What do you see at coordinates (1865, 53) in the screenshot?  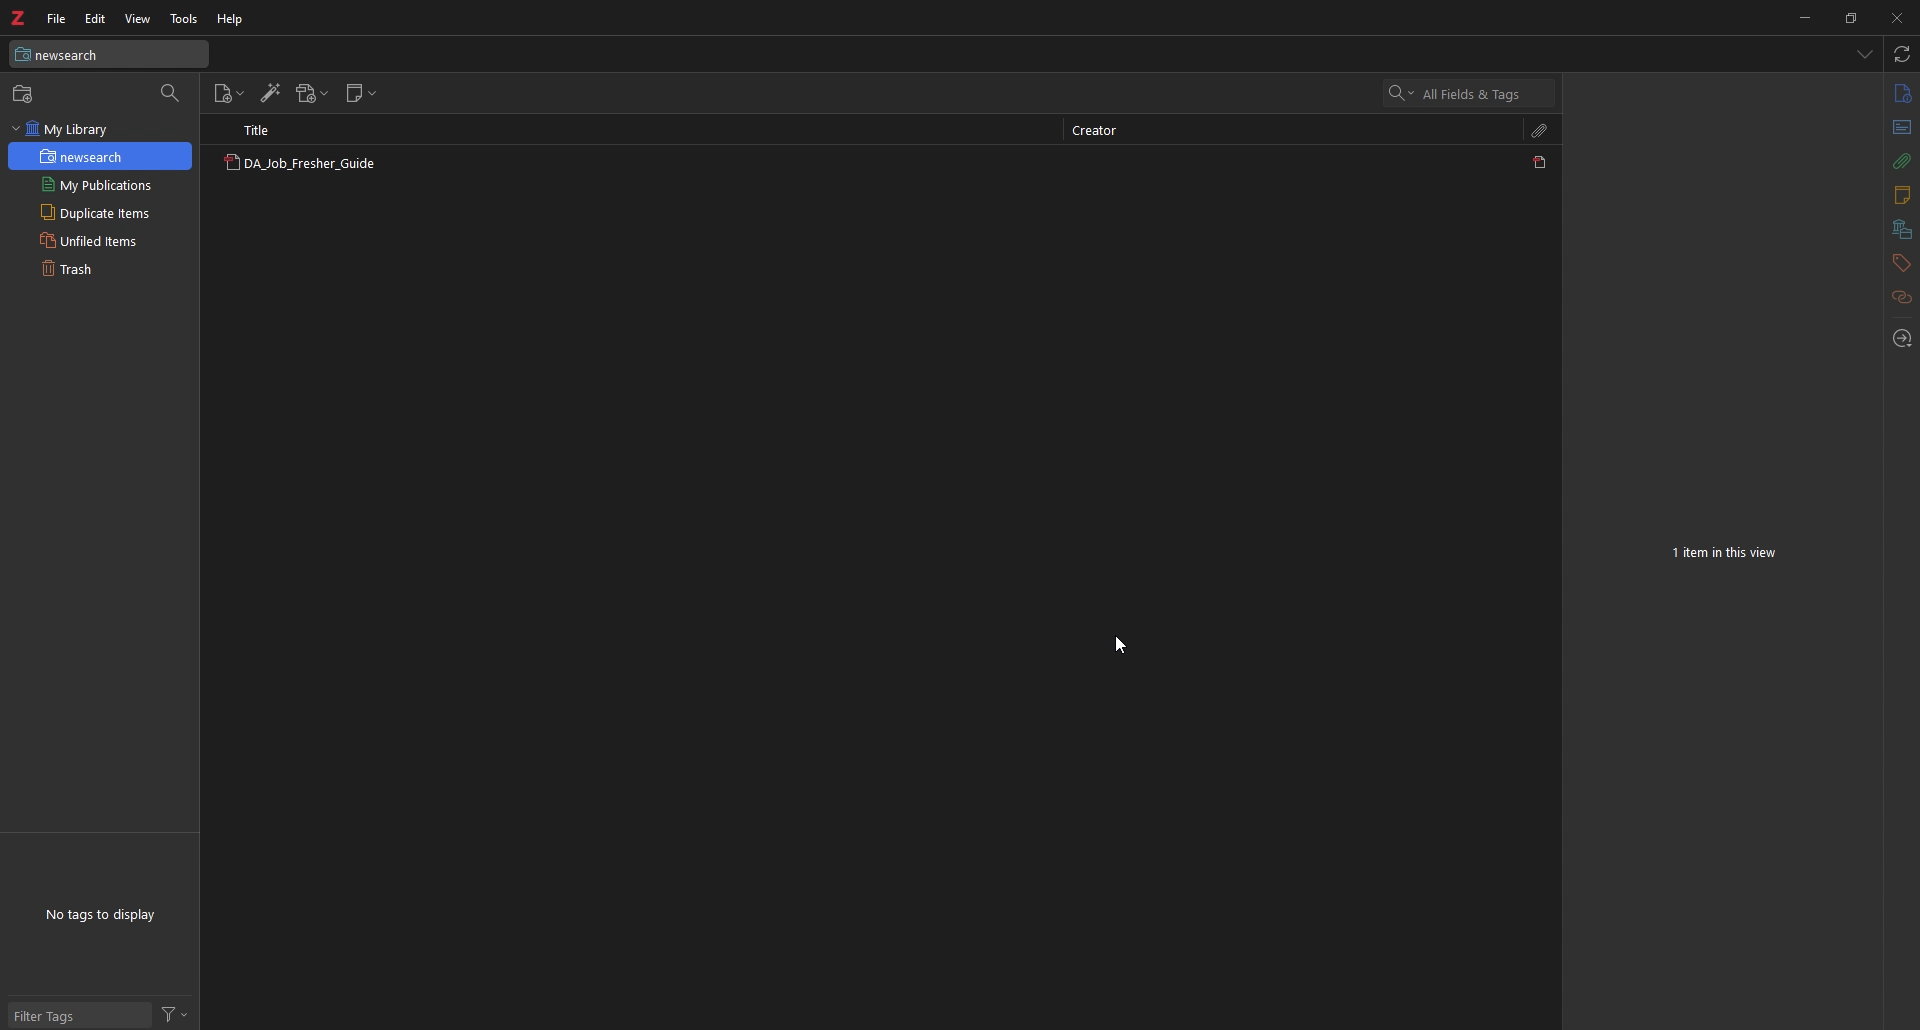 I see `list all items` at bounding box center [1865, 53].